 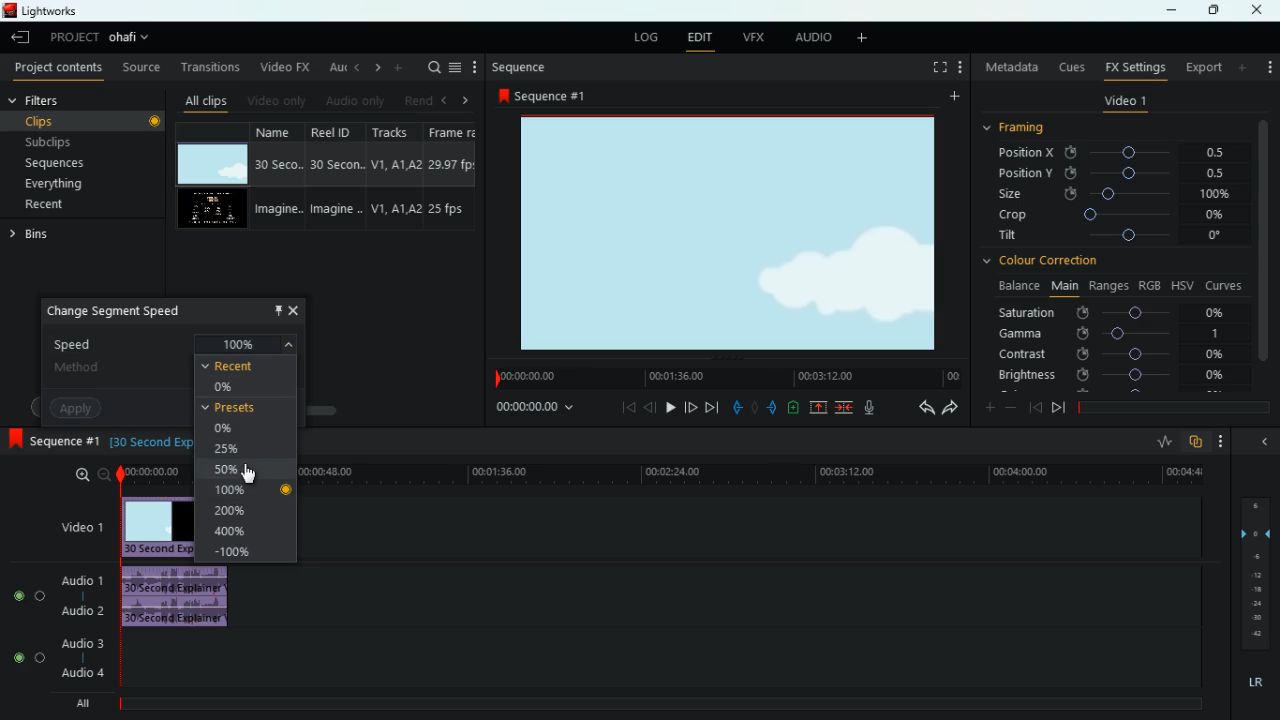 I want to click on video fx, so click(x=283, y=66).